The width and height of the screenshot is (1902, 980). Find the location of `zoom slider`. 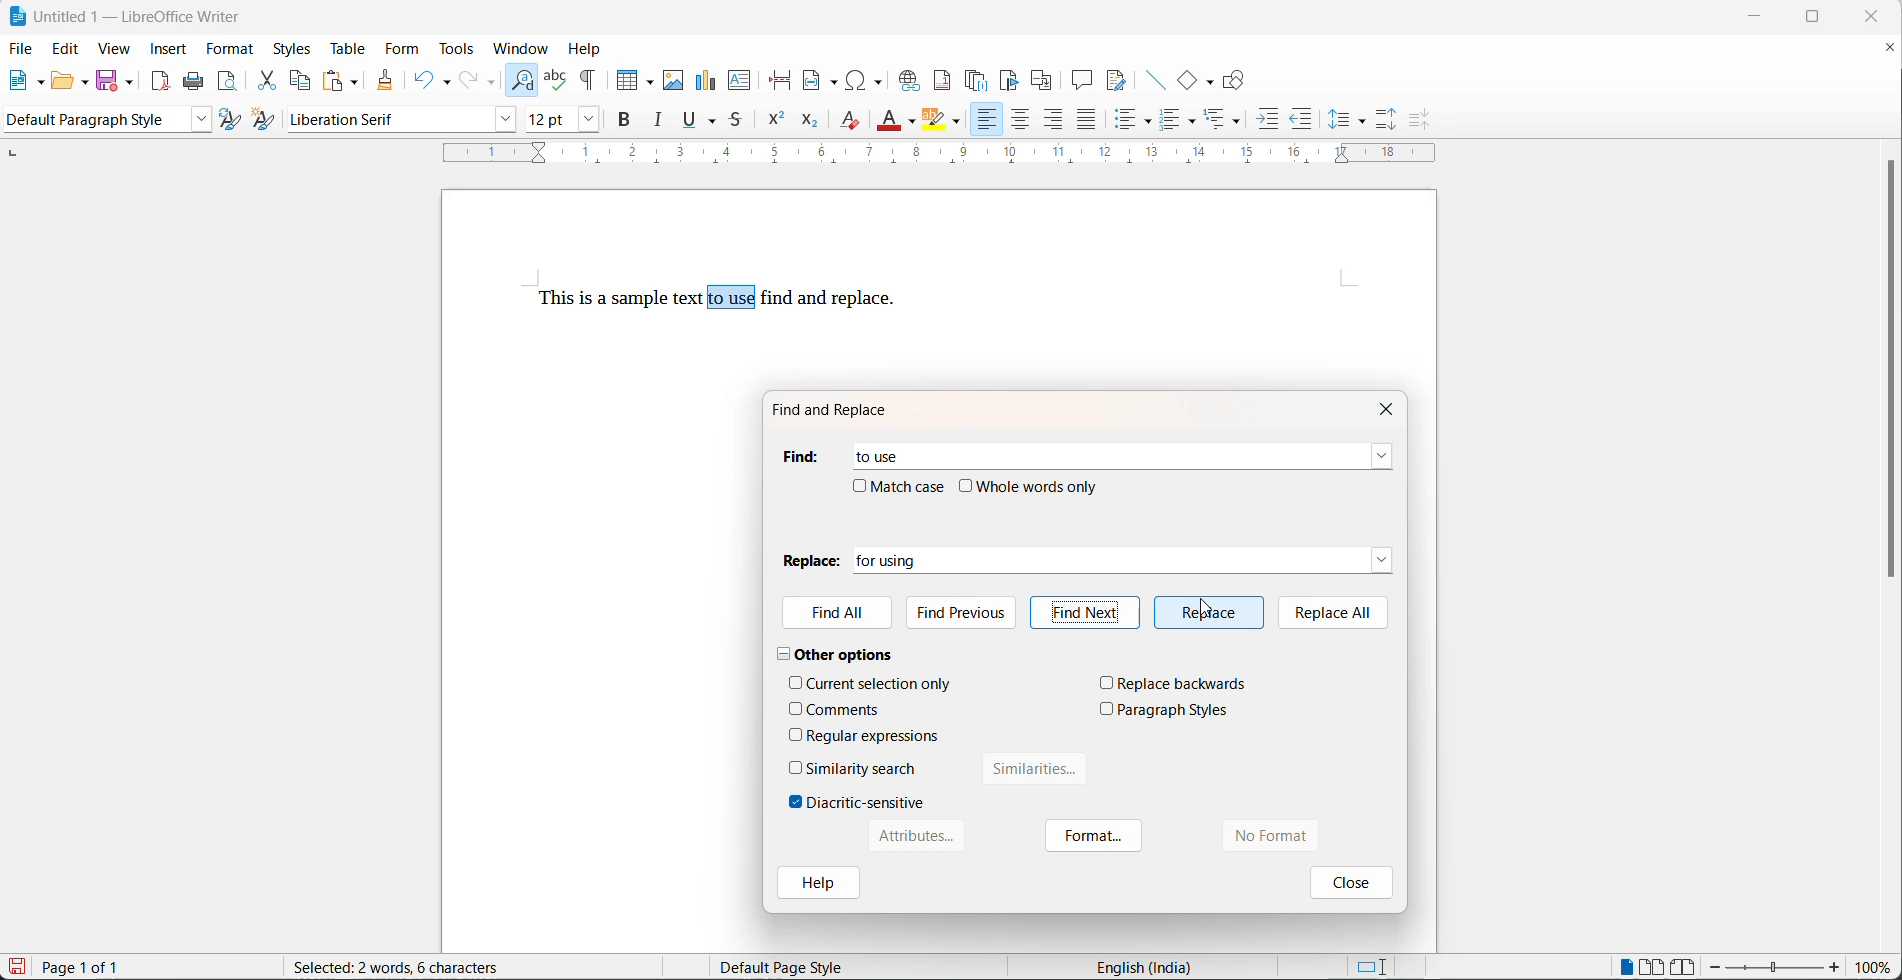

zoom slider is located at coordinates (1774, 968).